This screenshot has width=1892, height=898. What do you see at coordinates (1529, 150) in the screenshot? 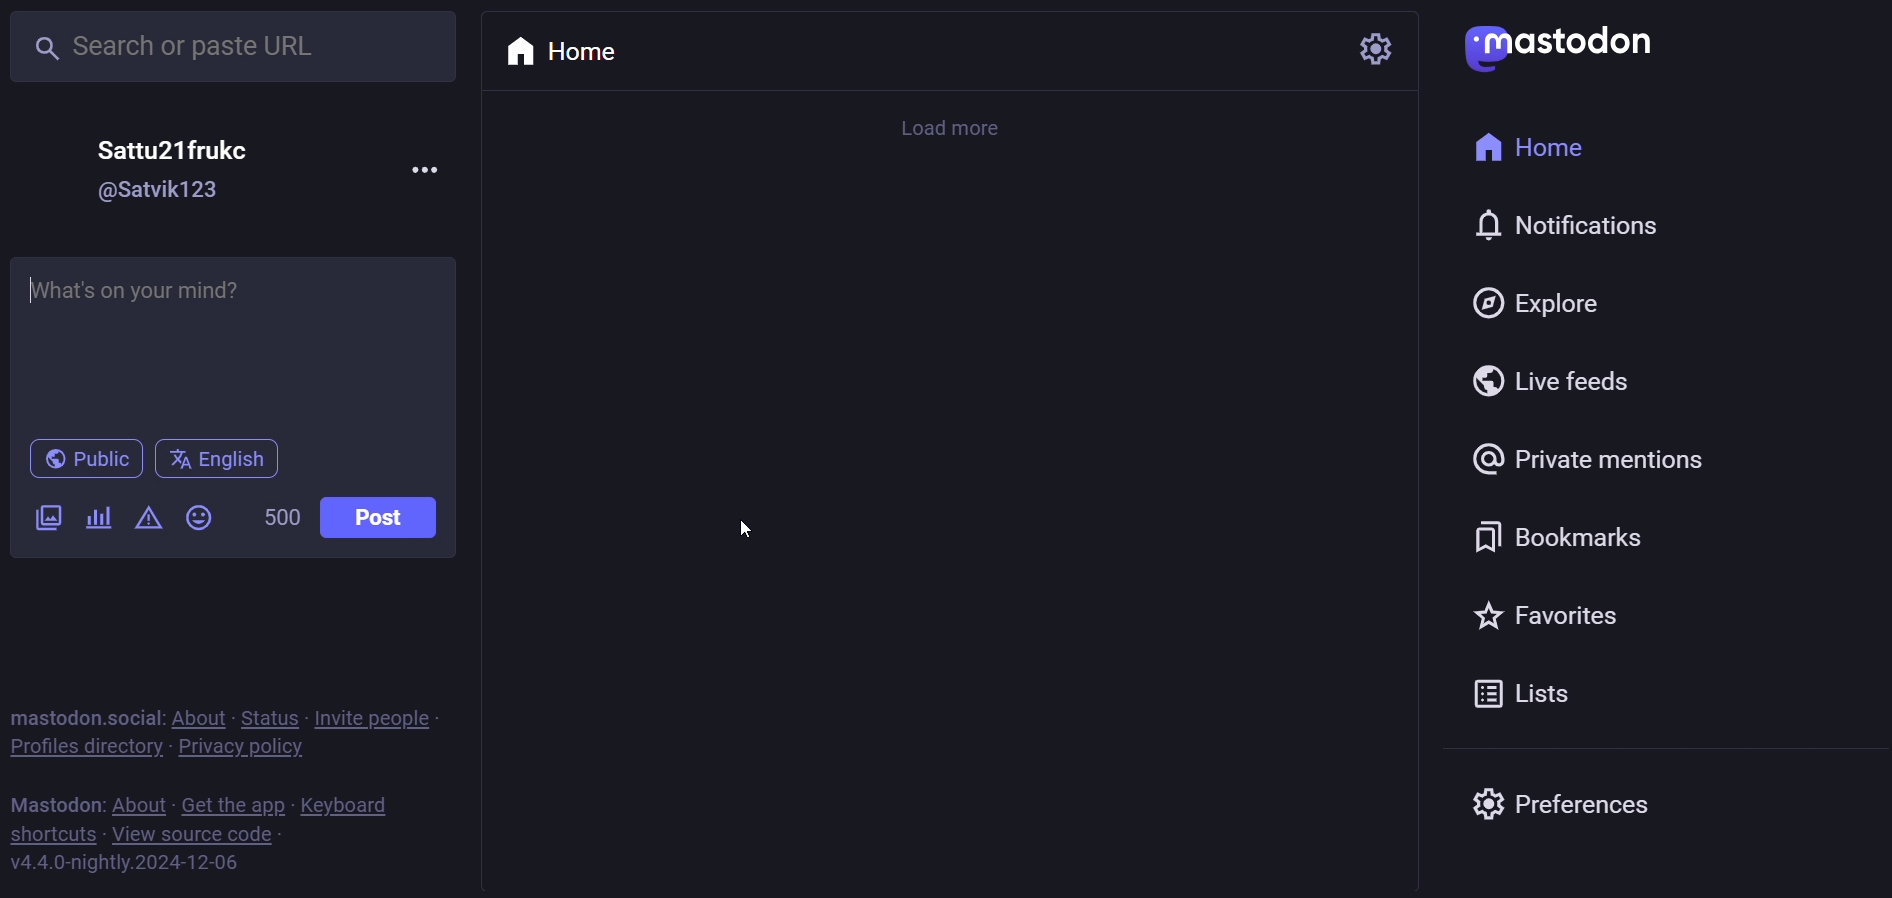
I see `home` at bounding box center [1529, 150].